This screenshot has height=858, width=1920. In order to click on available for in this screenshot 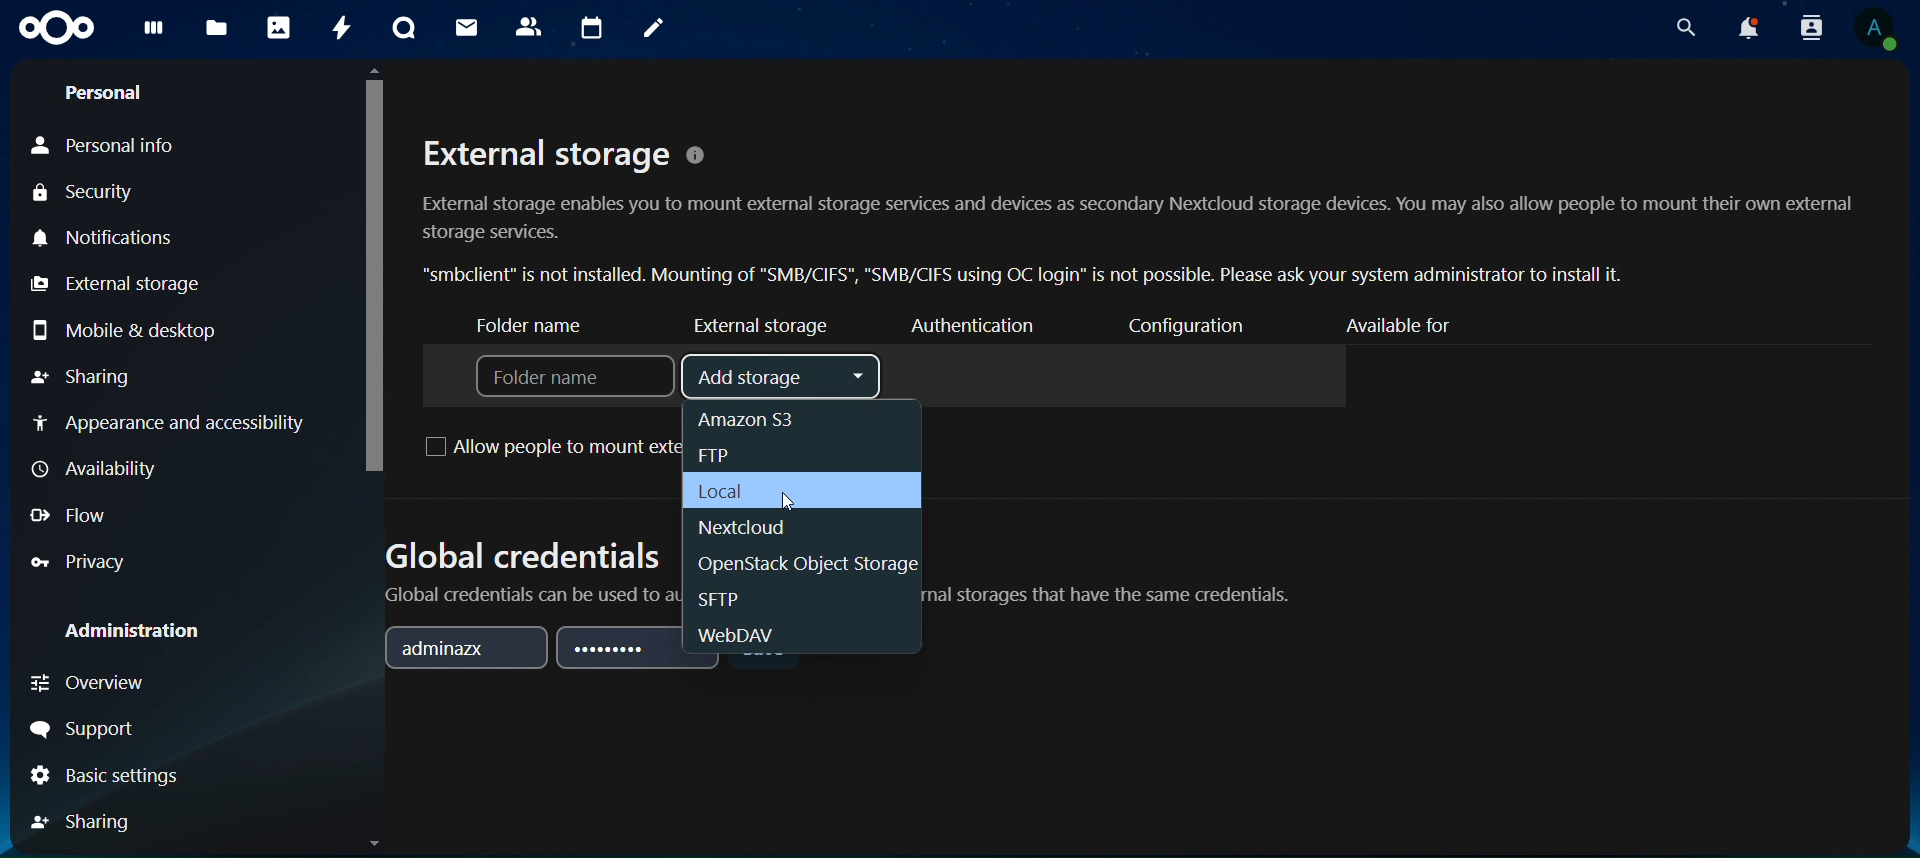, I will do `click(1408, 324)`.